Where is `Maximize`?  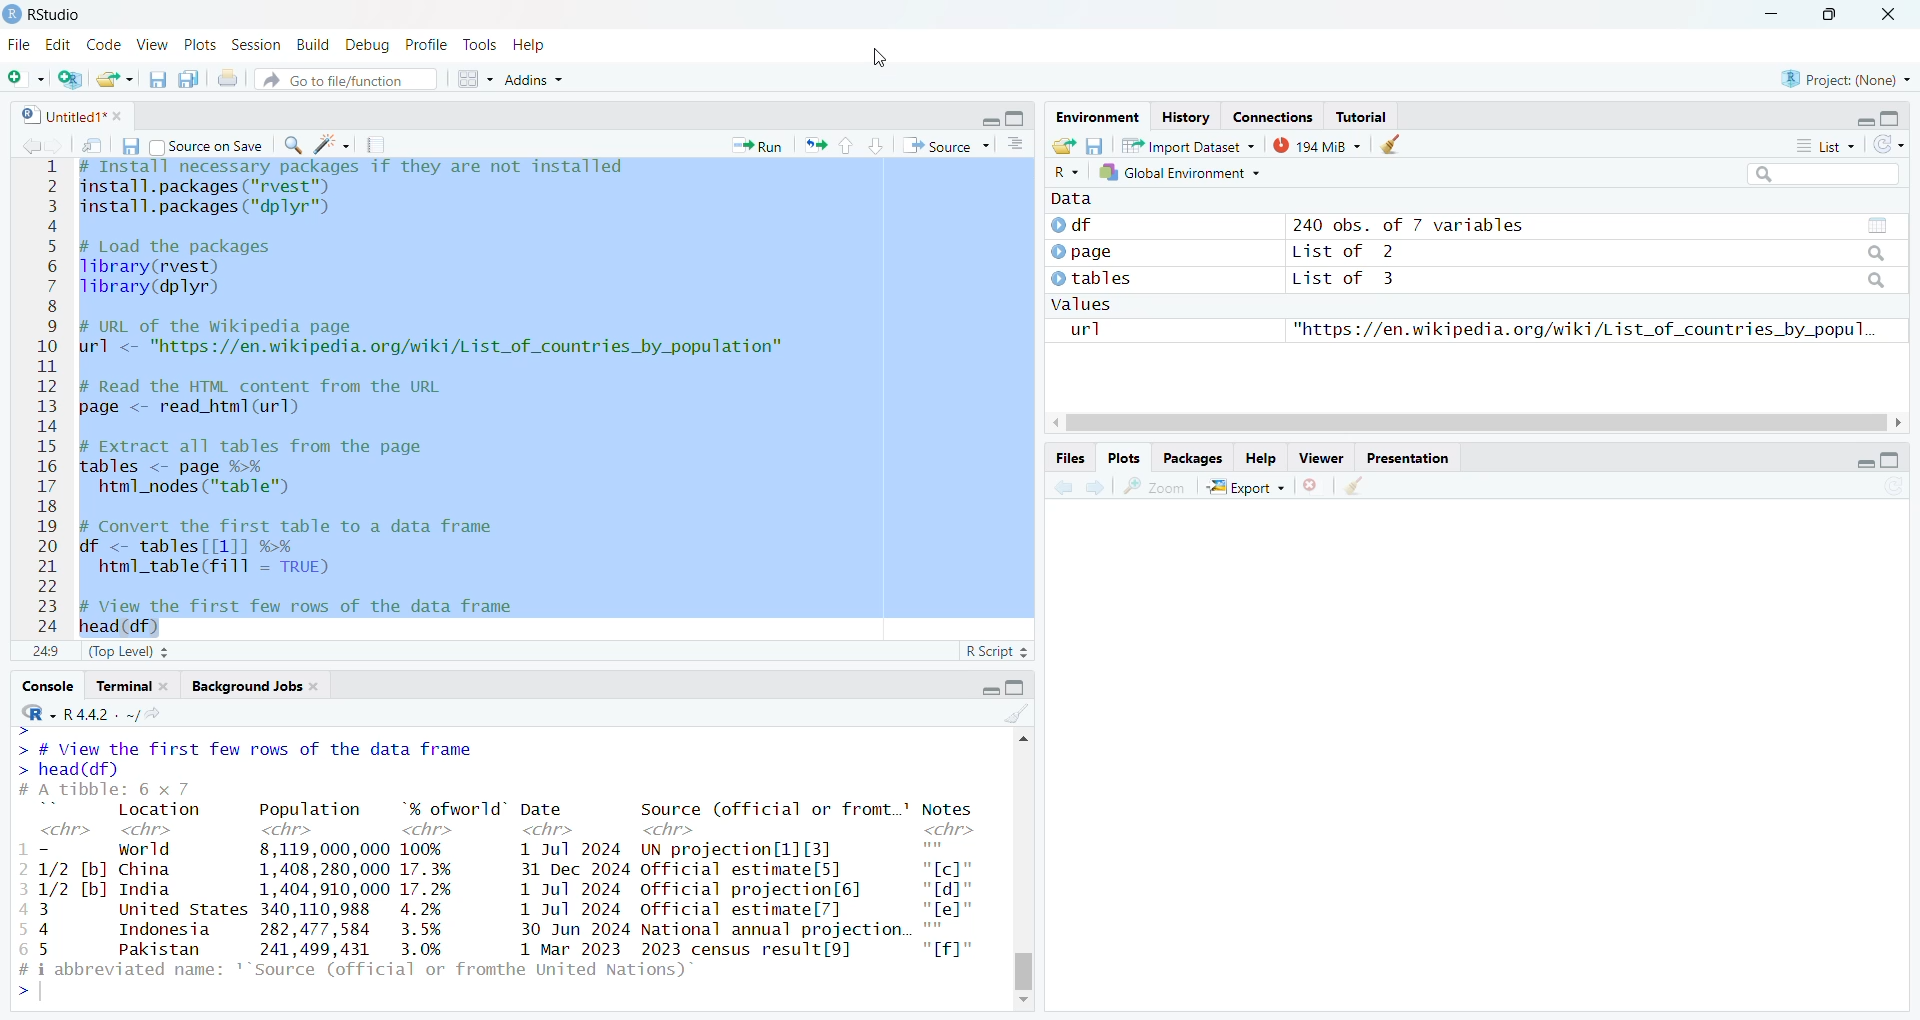
Maximize is located at coordinates (1015, 688).